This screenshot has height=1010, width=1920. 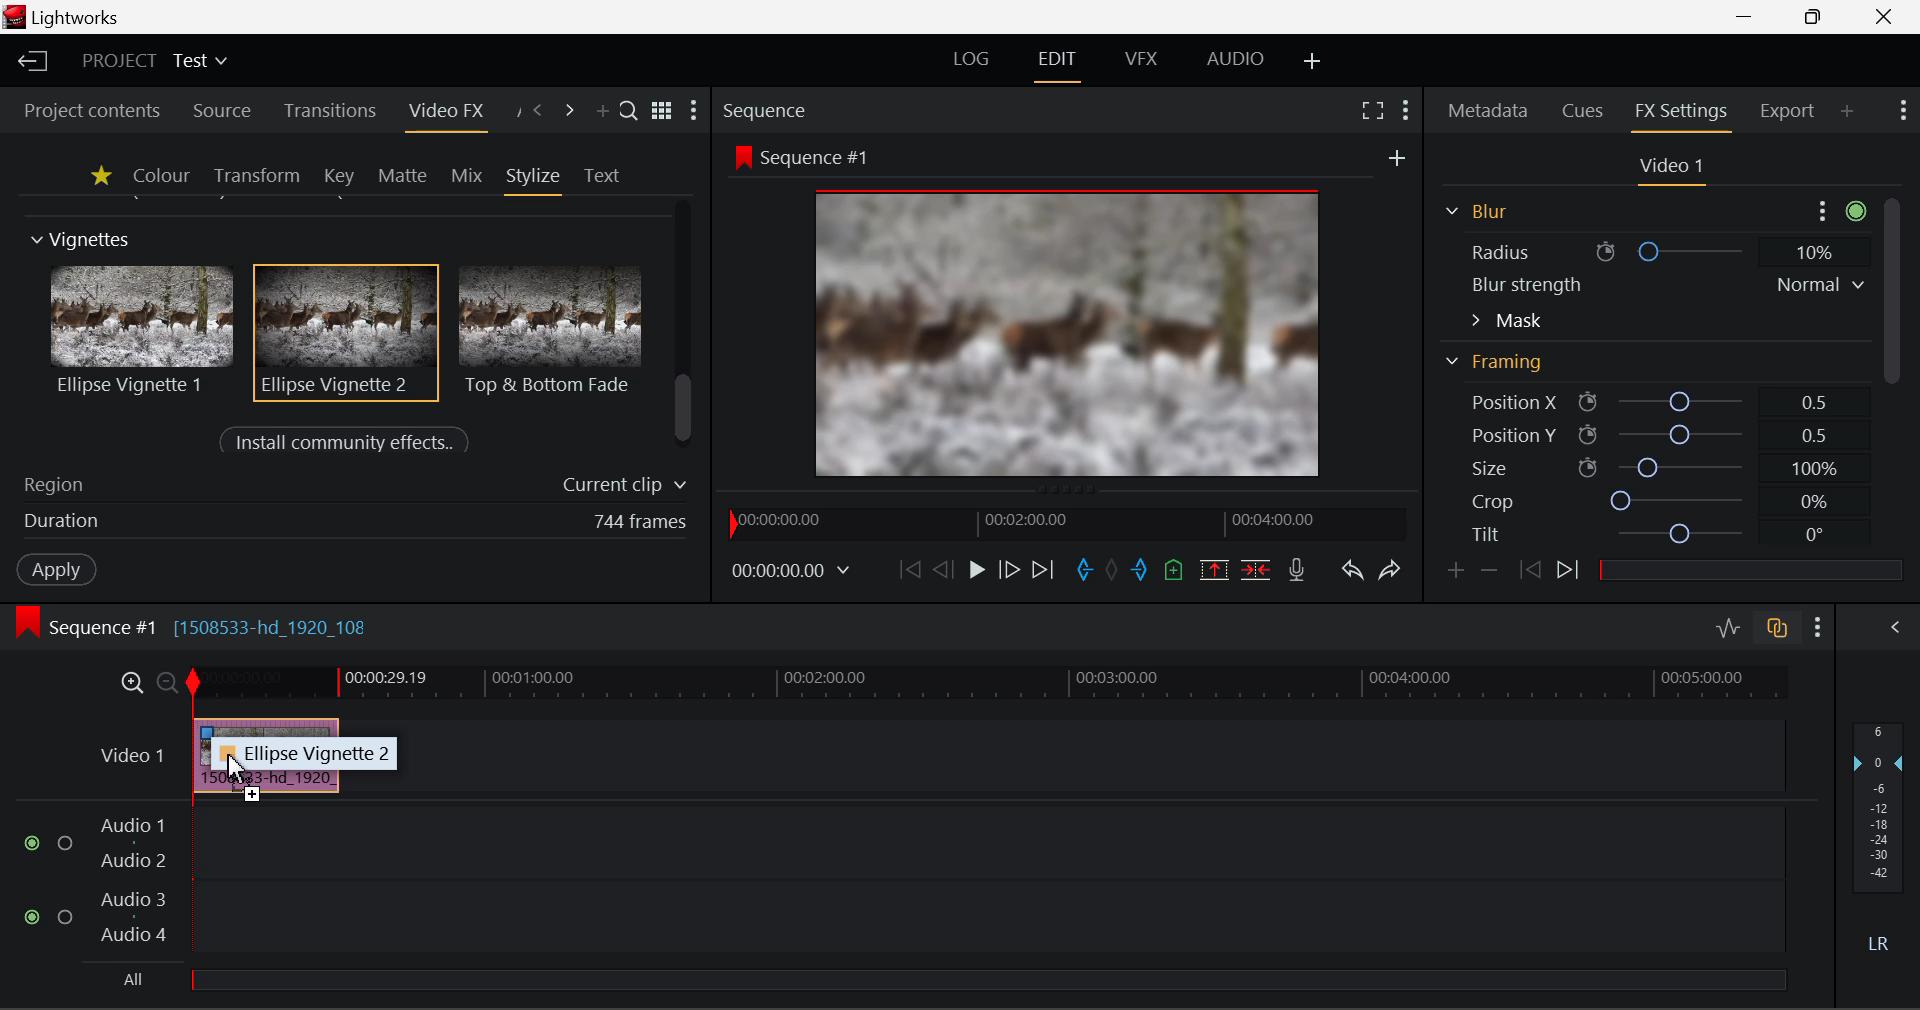 I want to click on Show Settings, so click(x=1818, y=624).